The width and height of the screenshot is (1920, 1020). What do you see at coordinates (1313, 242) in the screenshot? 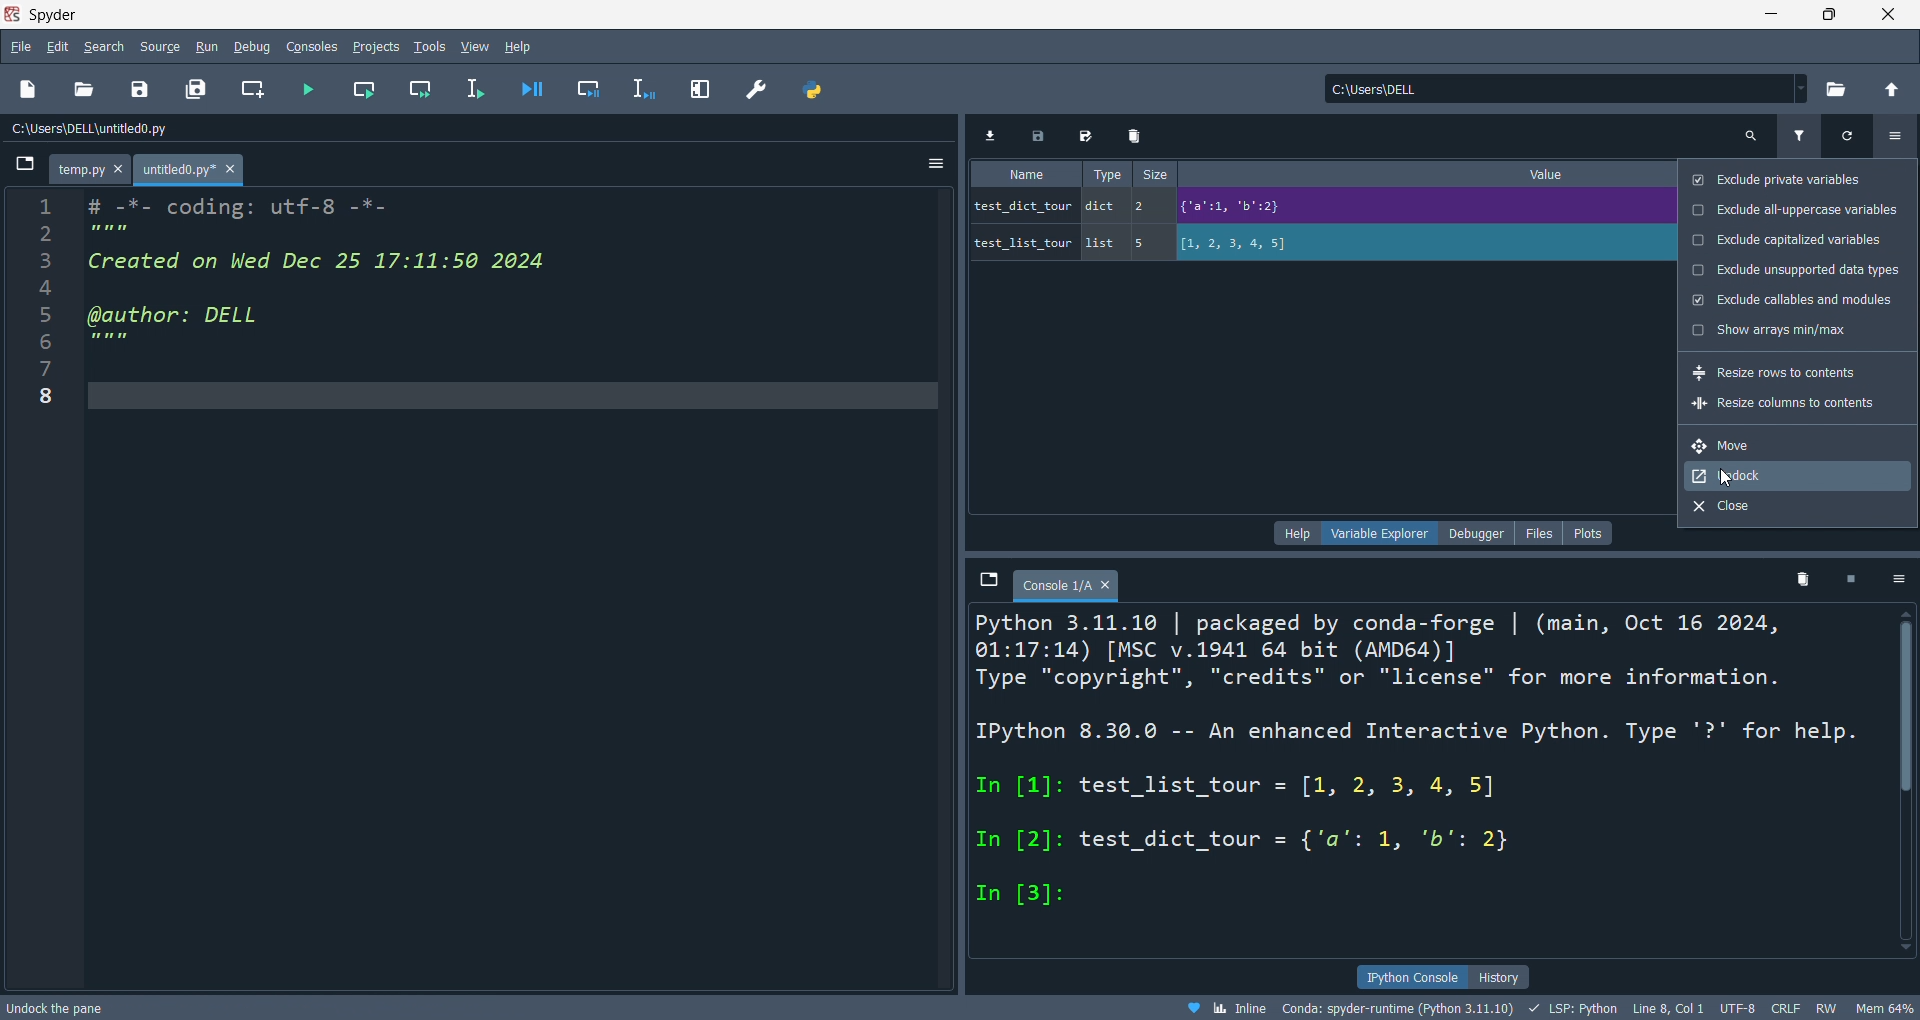
I see `test_list_tour` at bounding box center [1313, 242].